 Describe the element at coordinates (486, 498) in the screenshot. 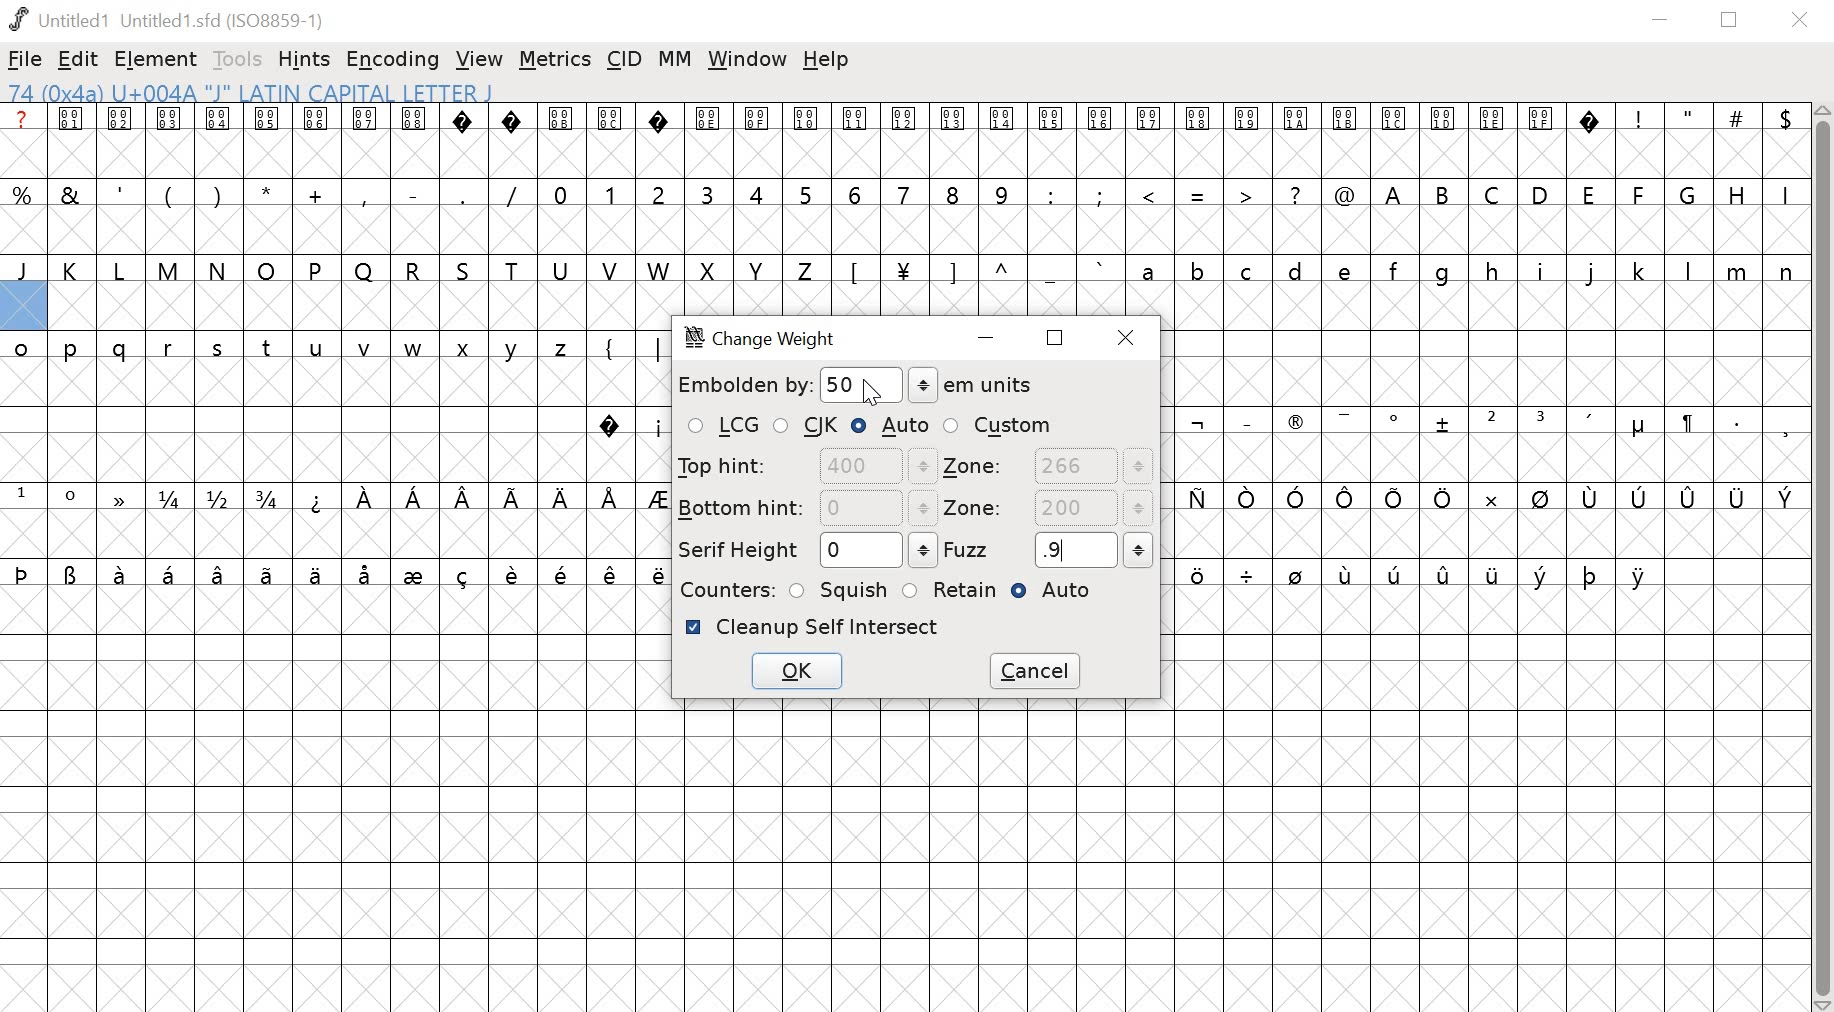

I see `symbols` at that location.